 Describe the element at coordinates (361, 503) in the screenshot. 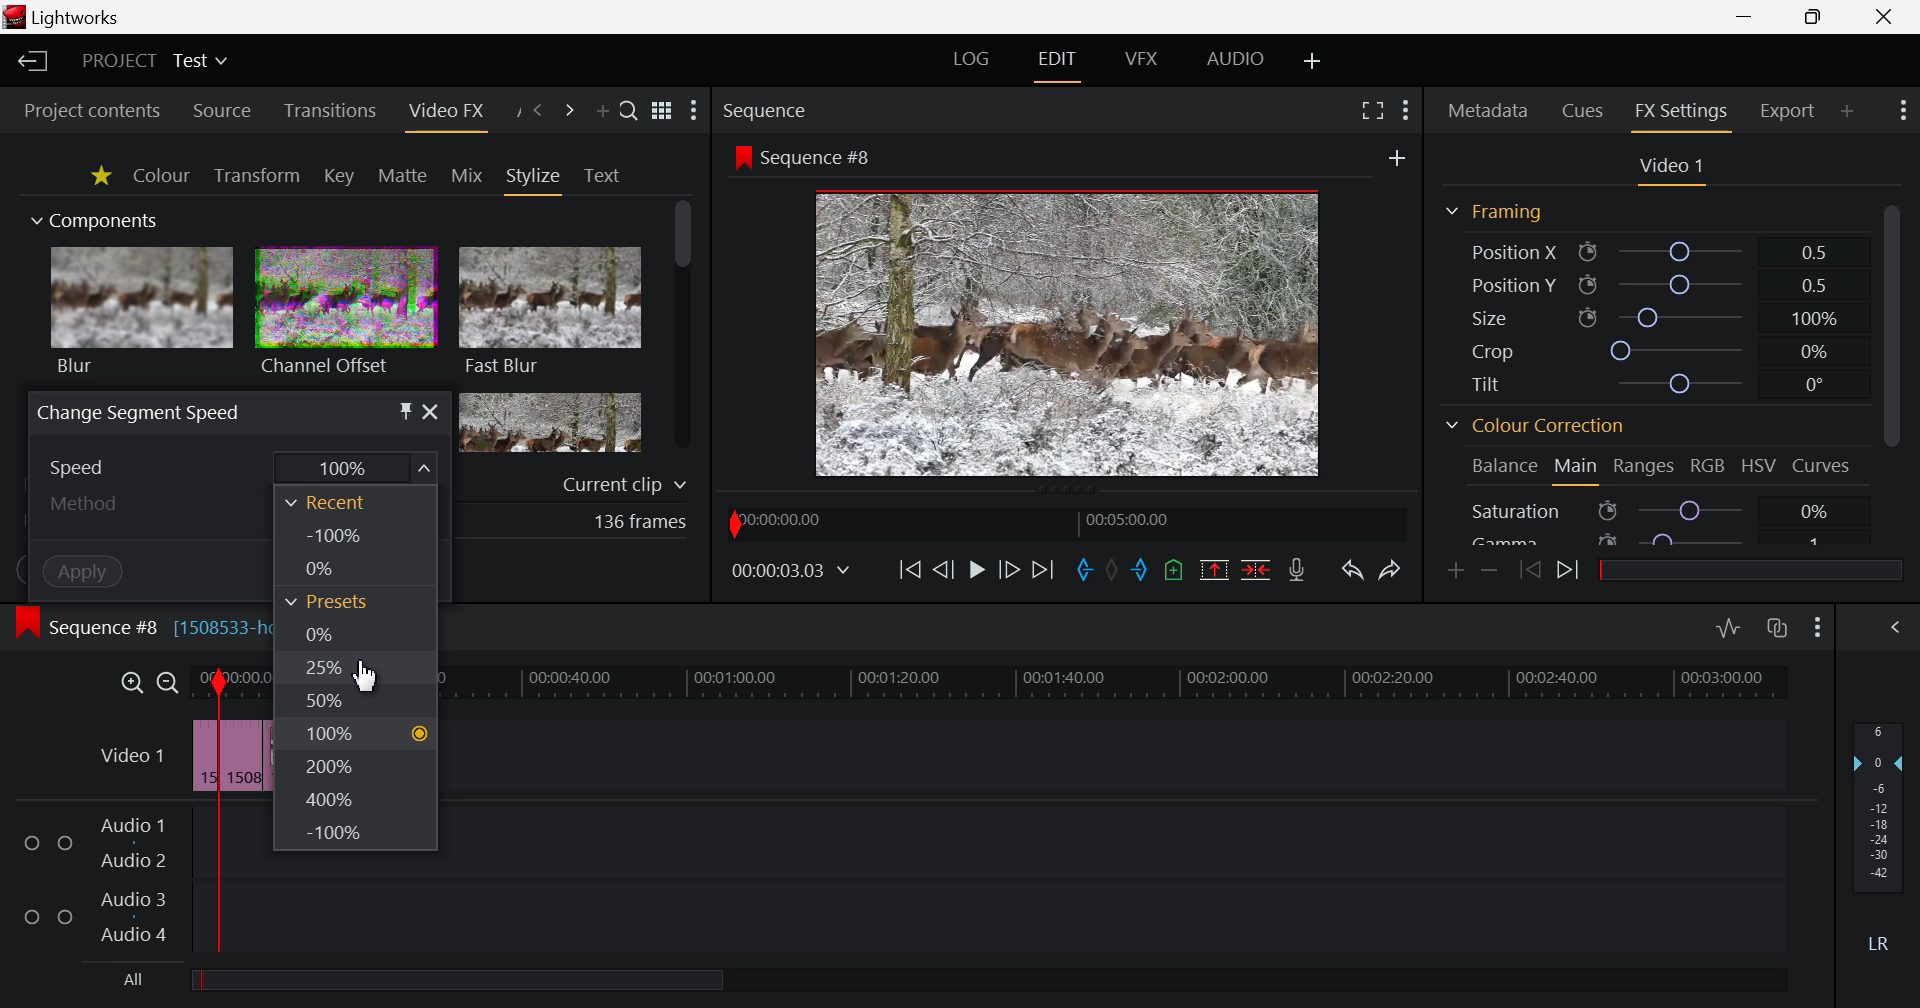

I see `Recent` at that location.